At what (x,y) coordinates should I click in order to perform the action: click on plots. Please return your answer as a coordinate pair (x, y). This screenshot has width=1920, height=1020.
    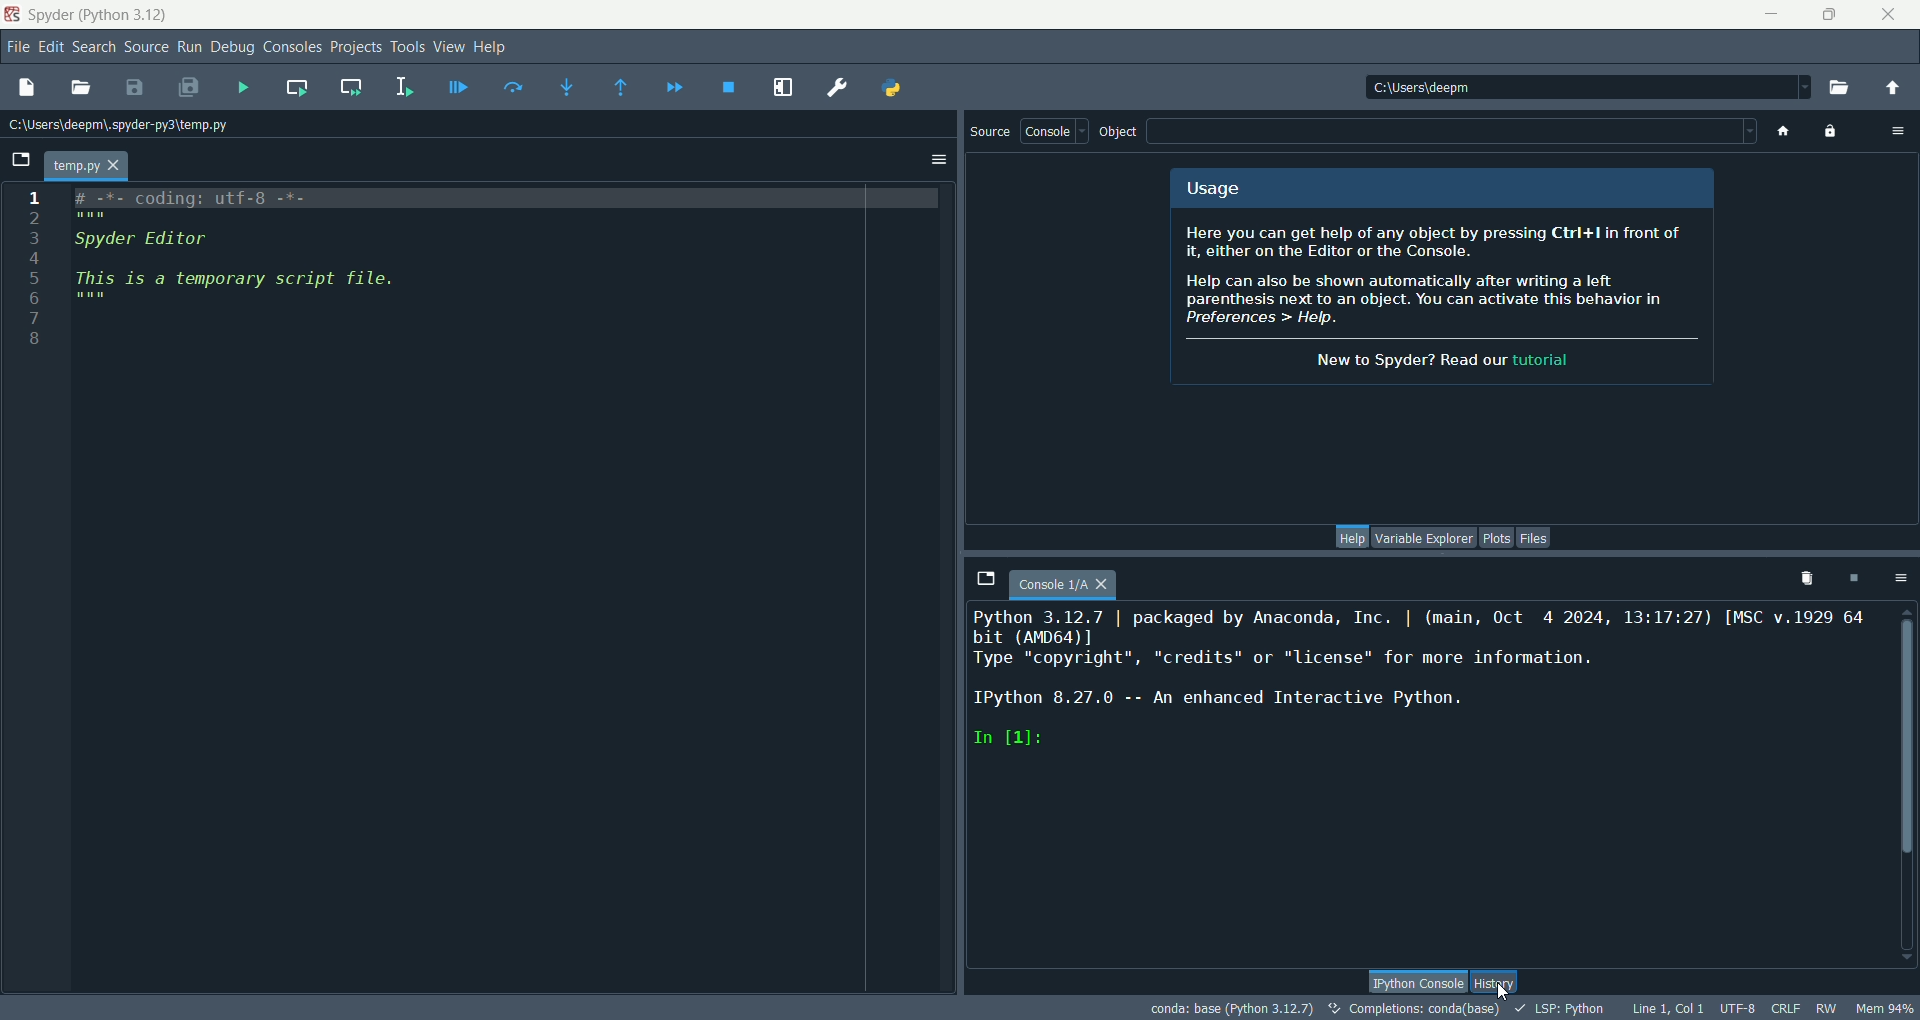
    Looking at the image, I should click on (1496, 538).